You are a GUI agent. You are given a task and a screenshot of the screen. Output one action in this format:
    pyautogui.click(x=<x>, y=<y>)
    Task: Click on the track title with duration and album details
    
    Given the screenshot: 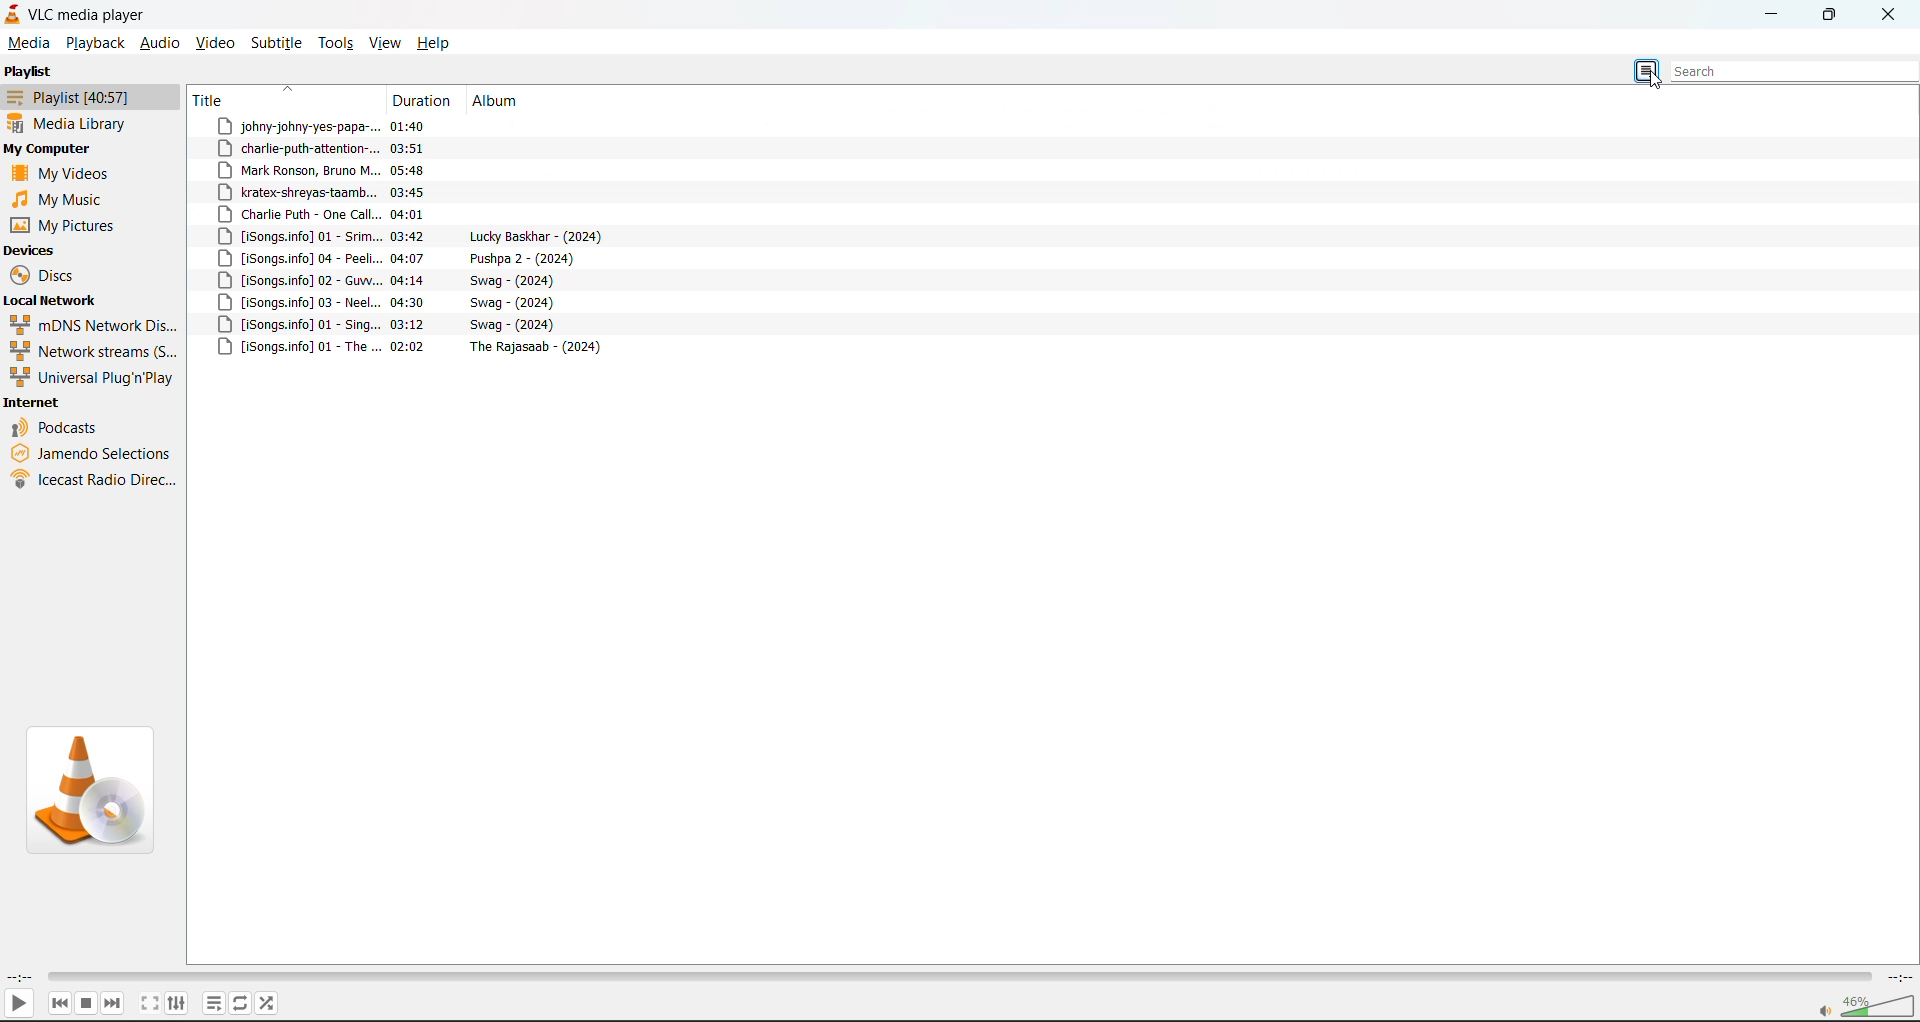 What is the action you would take?
    pyautogui.click(x=399, y=280)
    